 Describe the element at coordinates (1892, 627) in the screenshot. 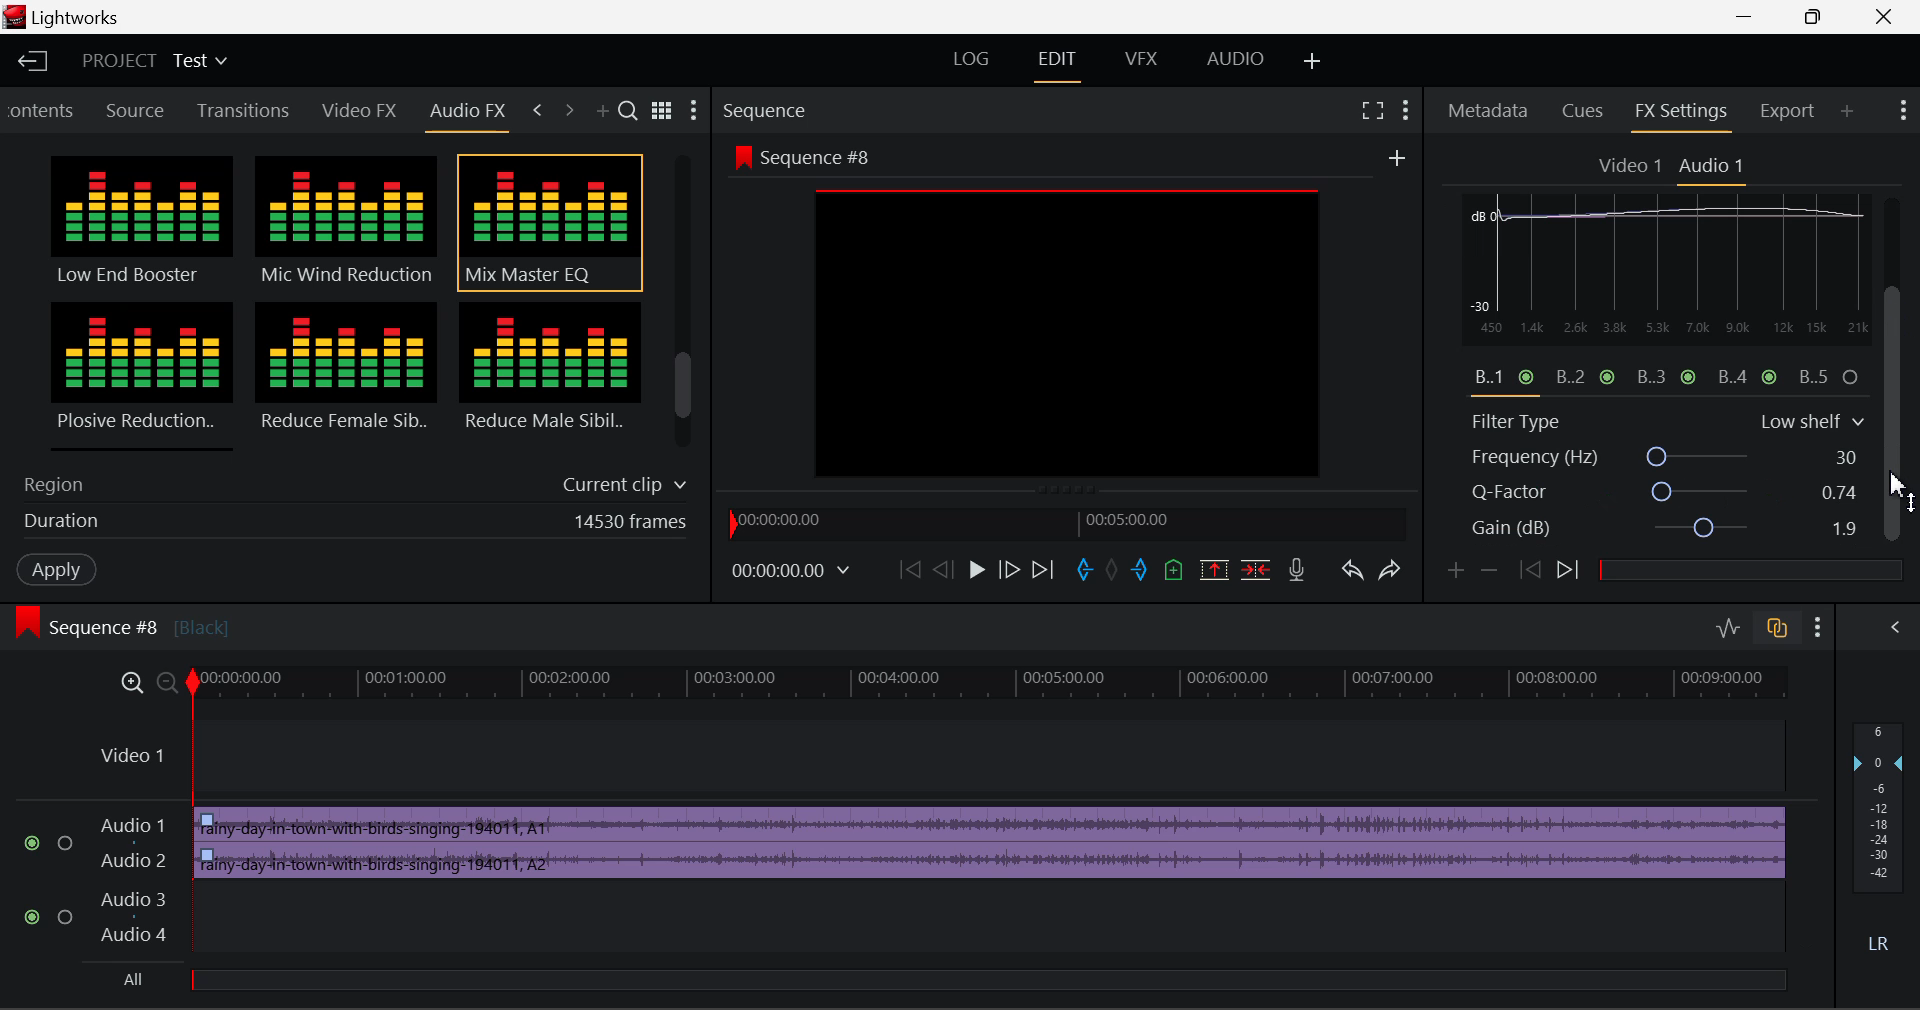

I see `Show Audio Mix` at that location.